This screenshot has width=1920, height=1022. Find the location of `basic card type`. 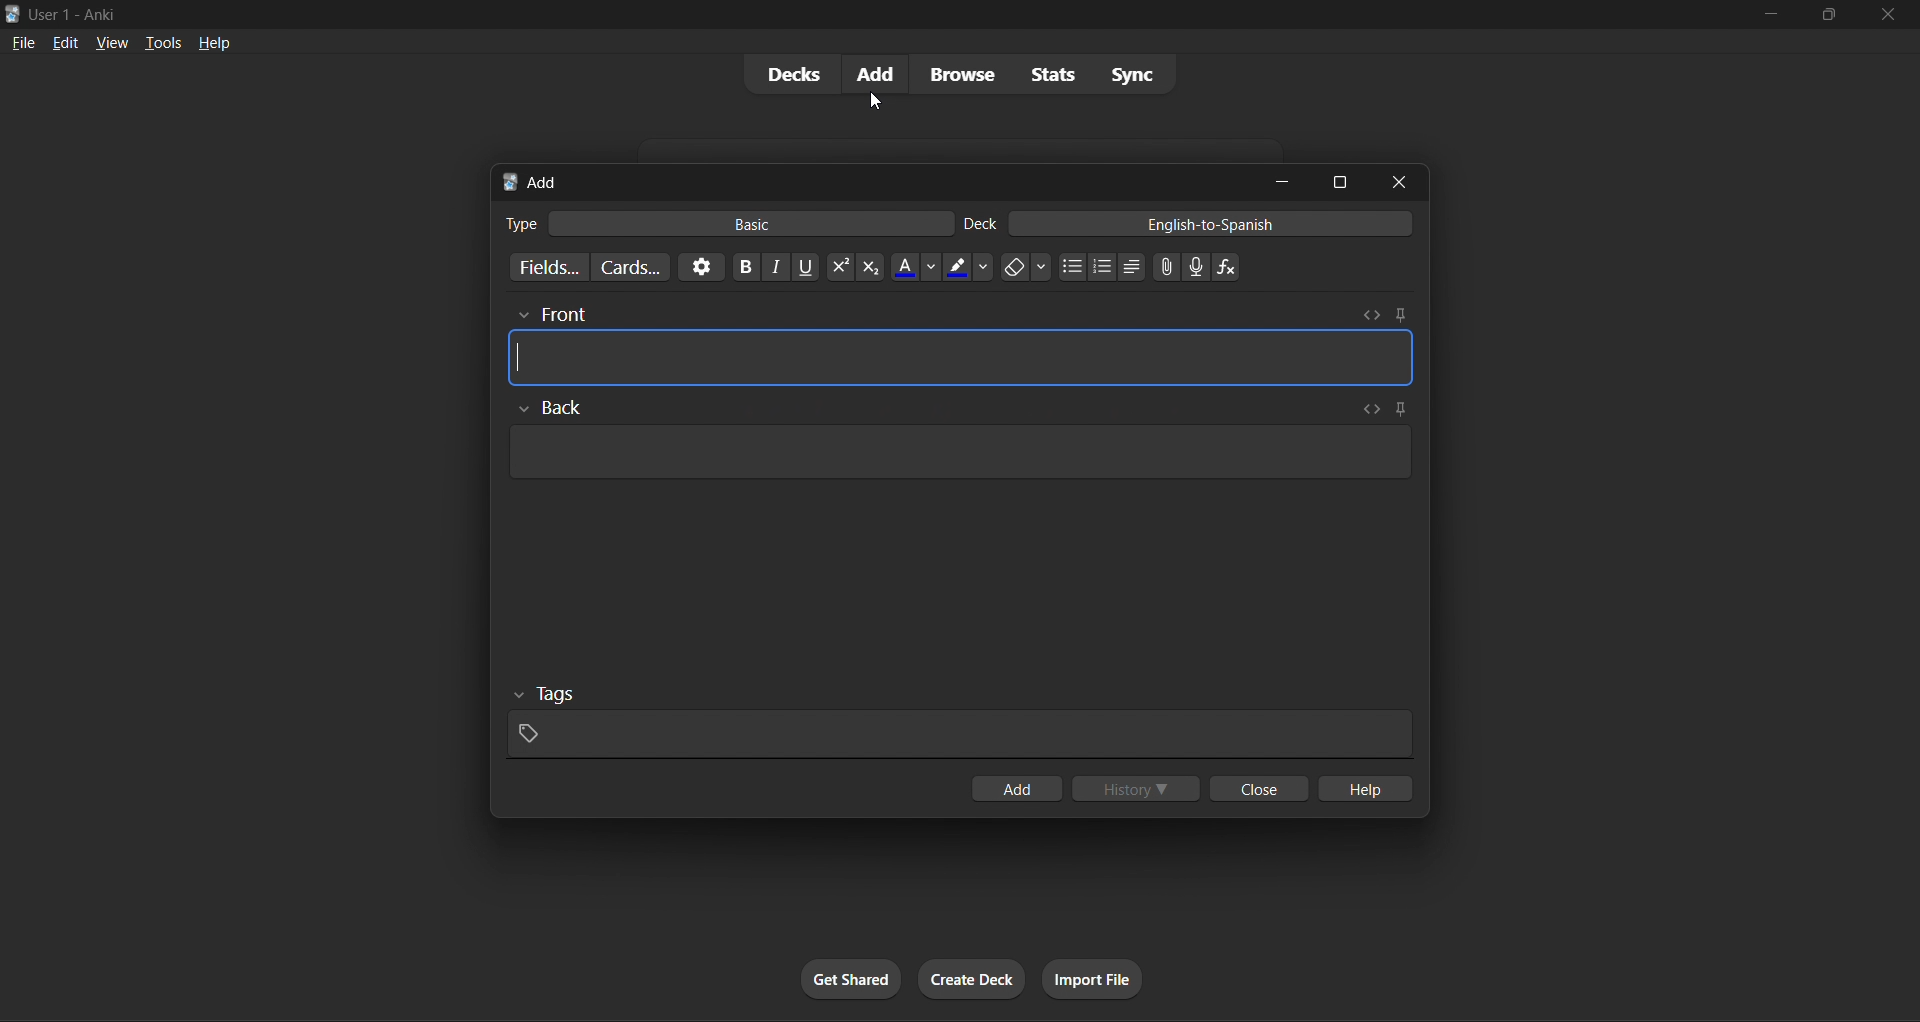

basic card type is located at coordinates (726, 220).